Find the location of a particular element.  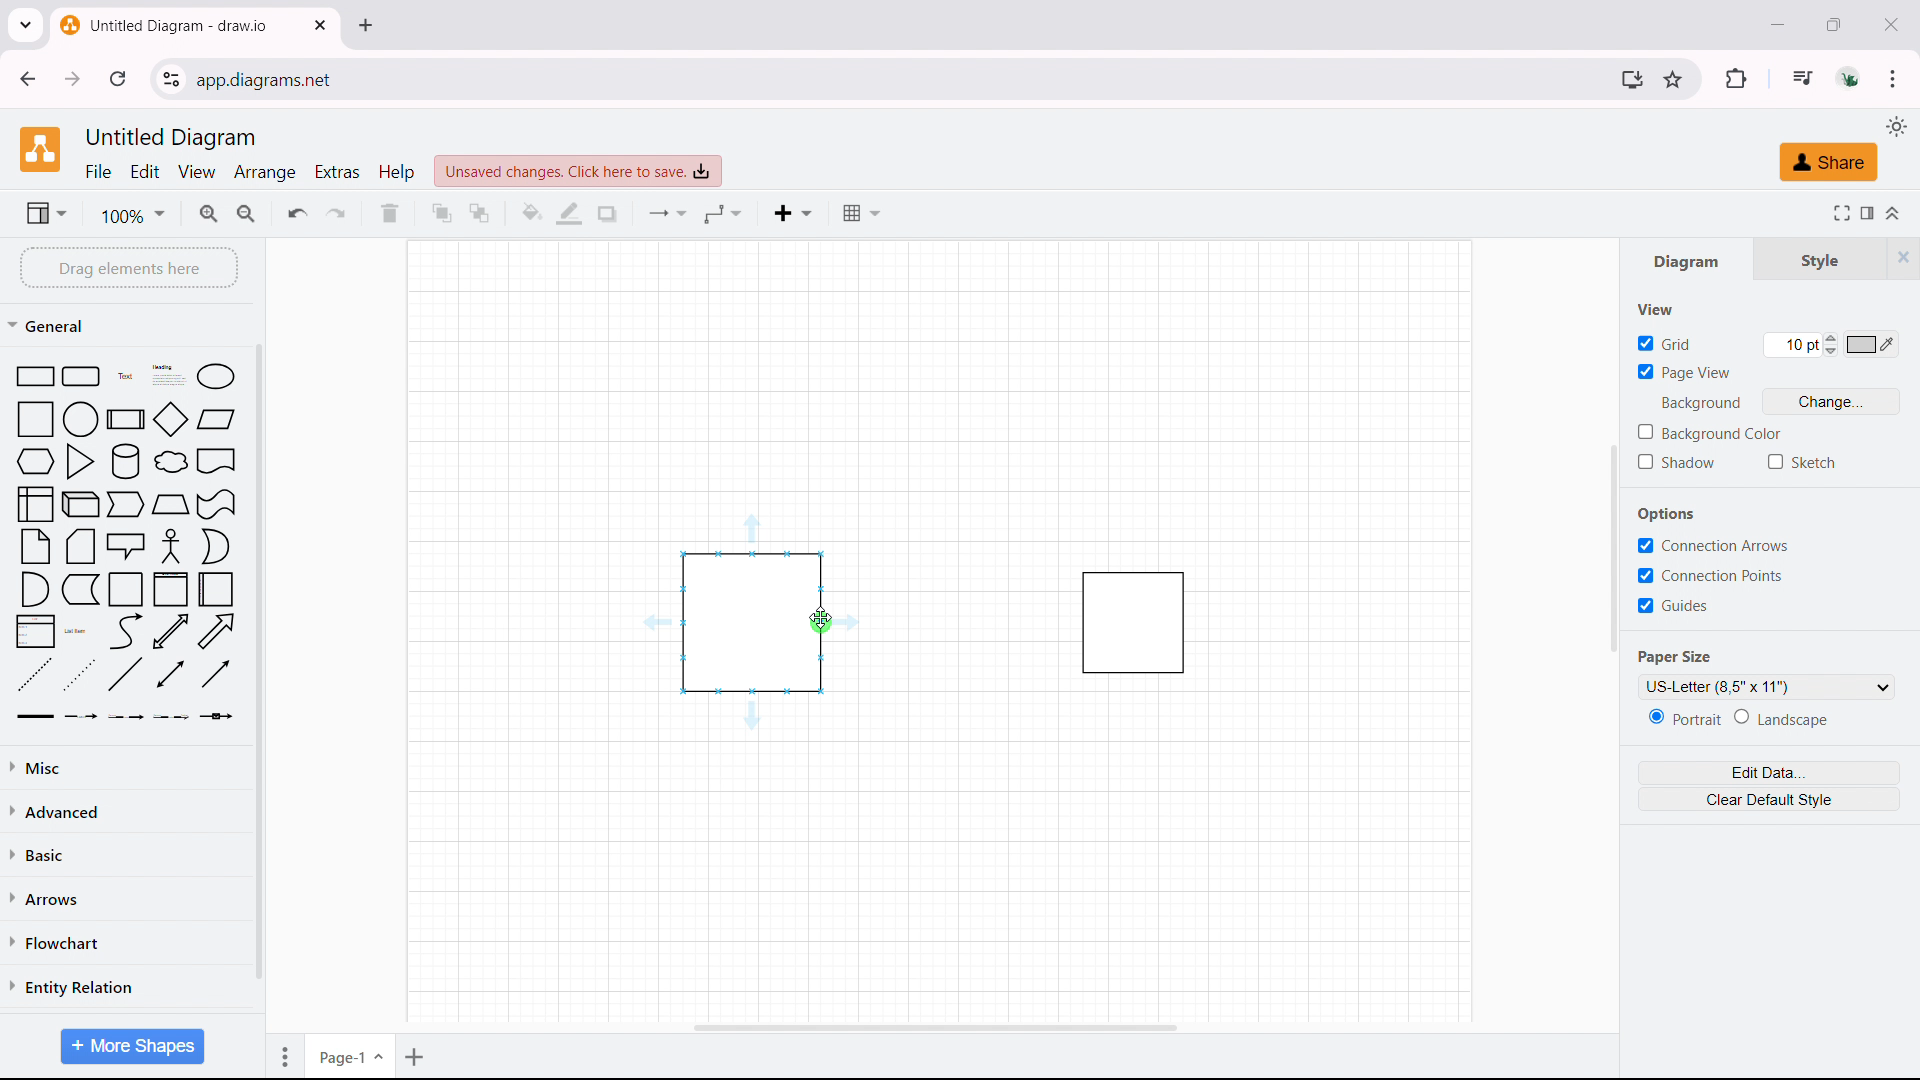

arrange is located at coordinates (266, 172).